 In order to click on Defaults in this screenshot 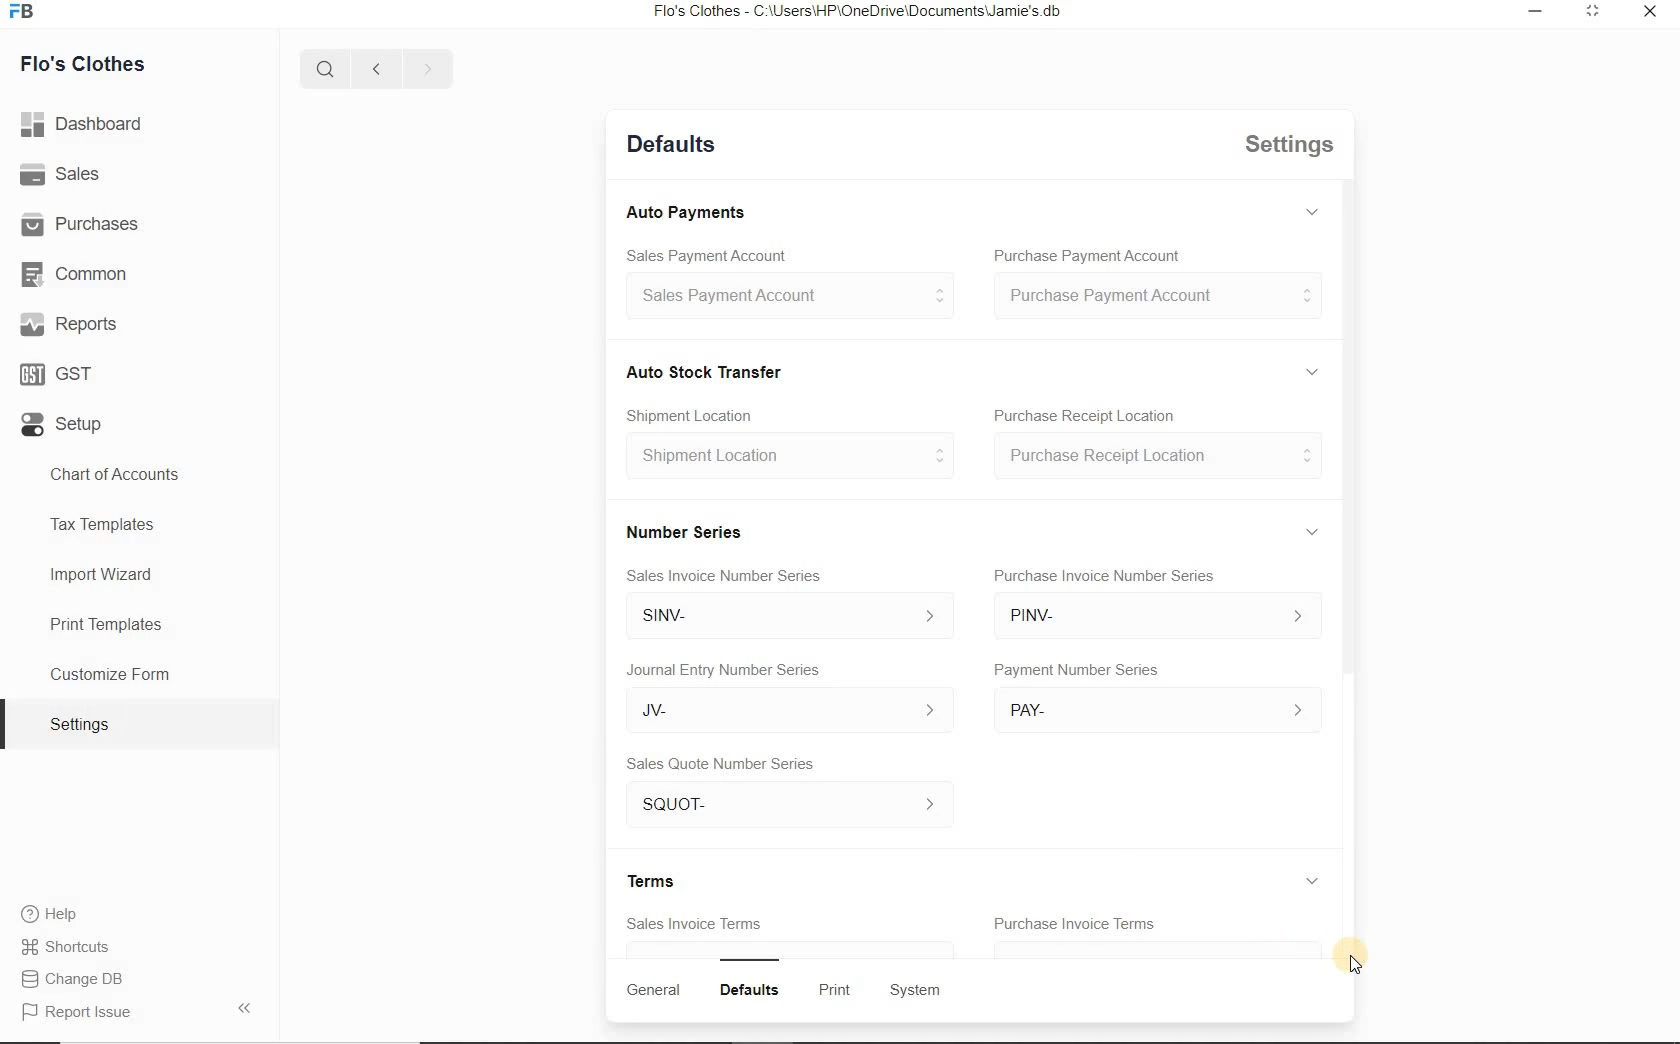, I will do `click(751, 987)`.